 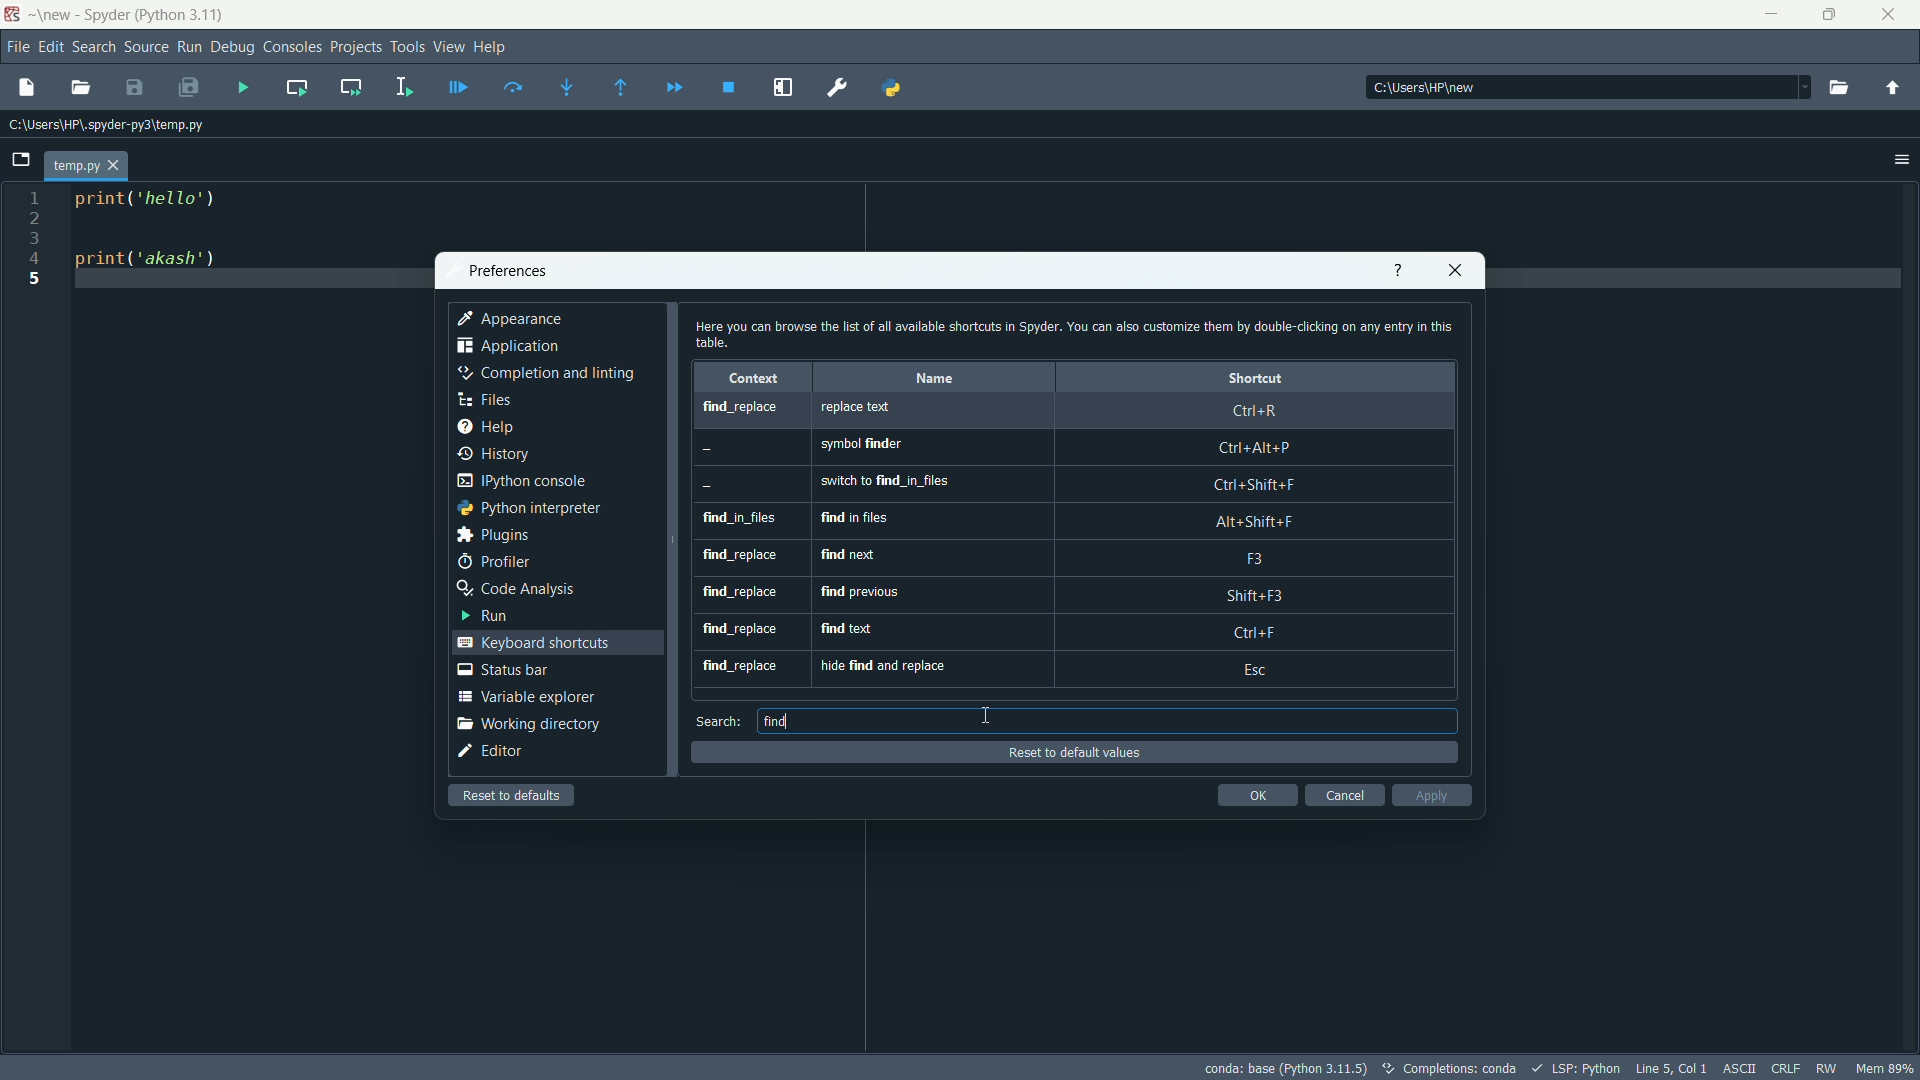 I want to click on vertical scroll bar, so click(x=1453, y=529).